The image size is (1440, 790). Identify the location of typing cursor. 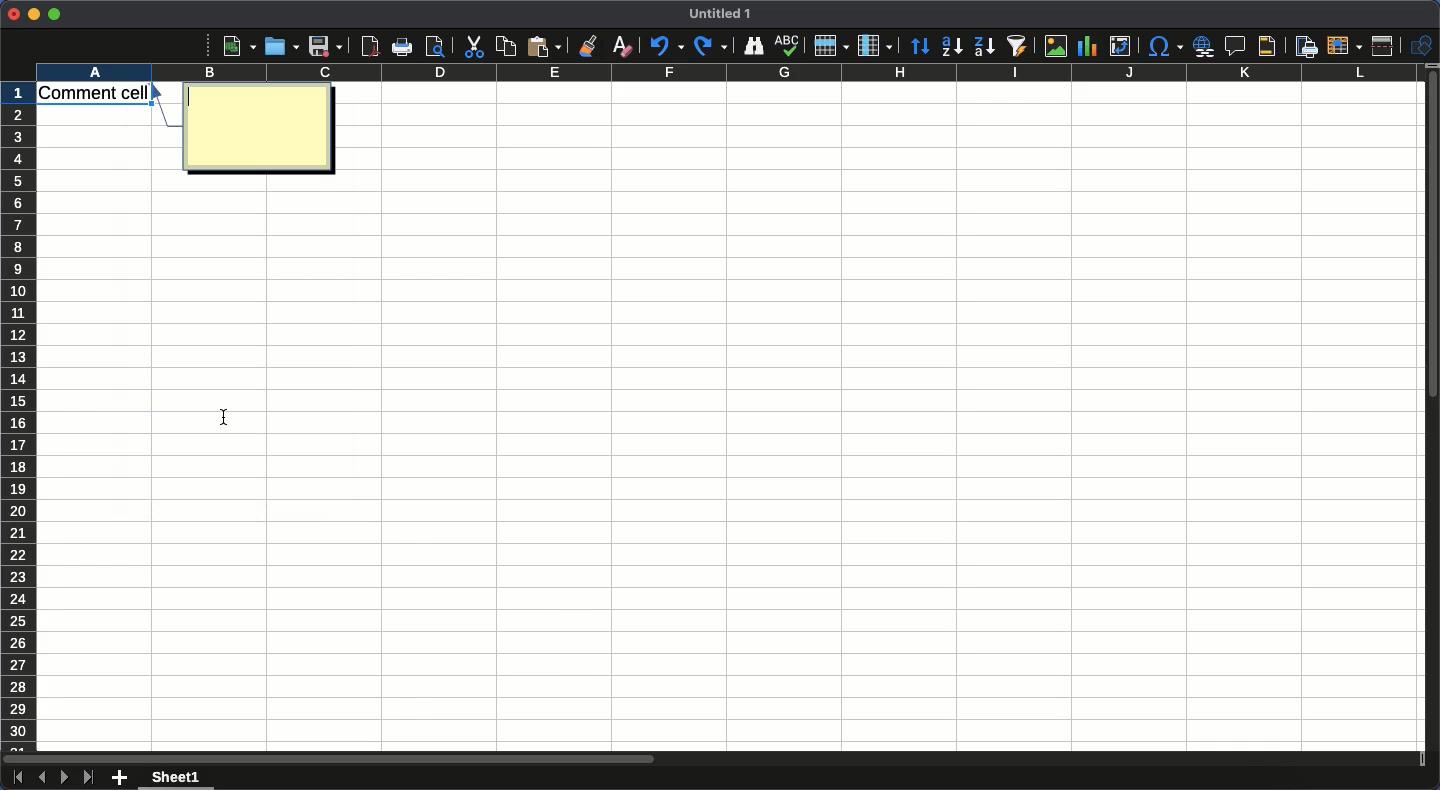
(186, 104).